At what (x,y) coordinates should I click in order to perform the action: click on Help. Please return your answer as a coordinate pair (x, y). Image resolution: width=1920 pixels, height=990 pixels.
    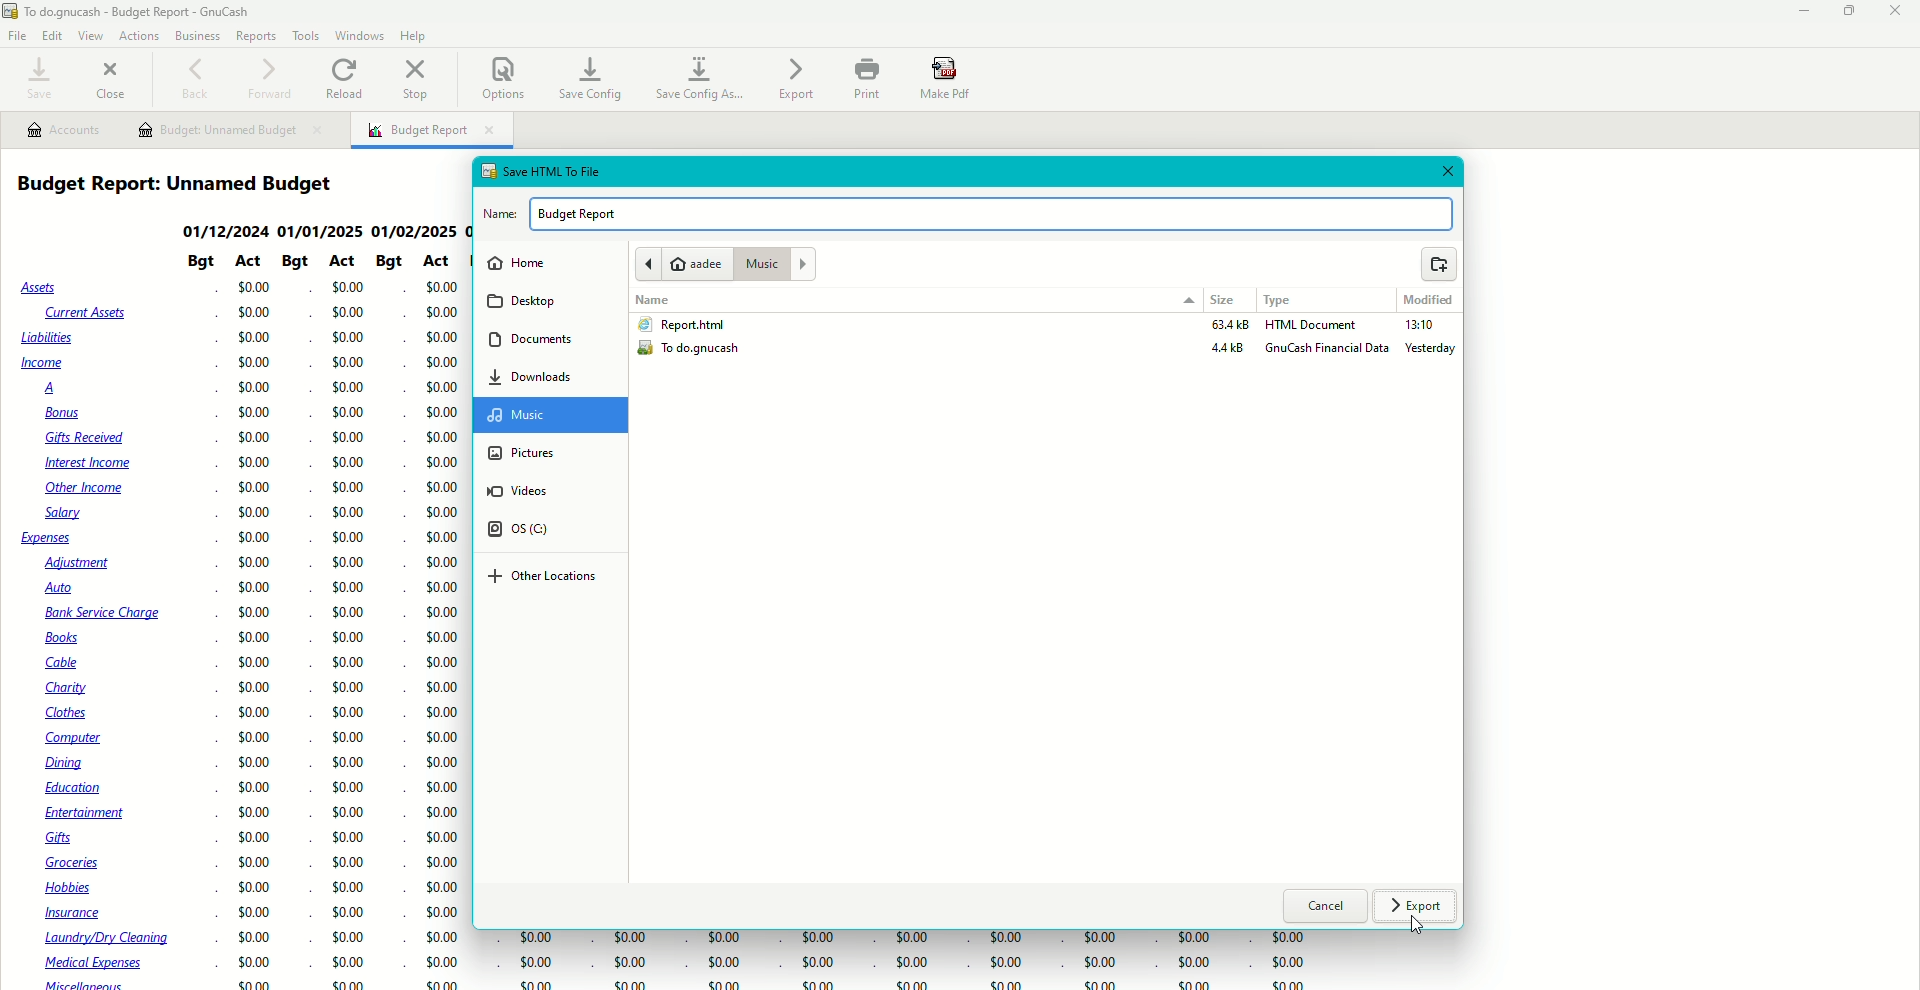
    Looking at the image, I should click on (414, 35).